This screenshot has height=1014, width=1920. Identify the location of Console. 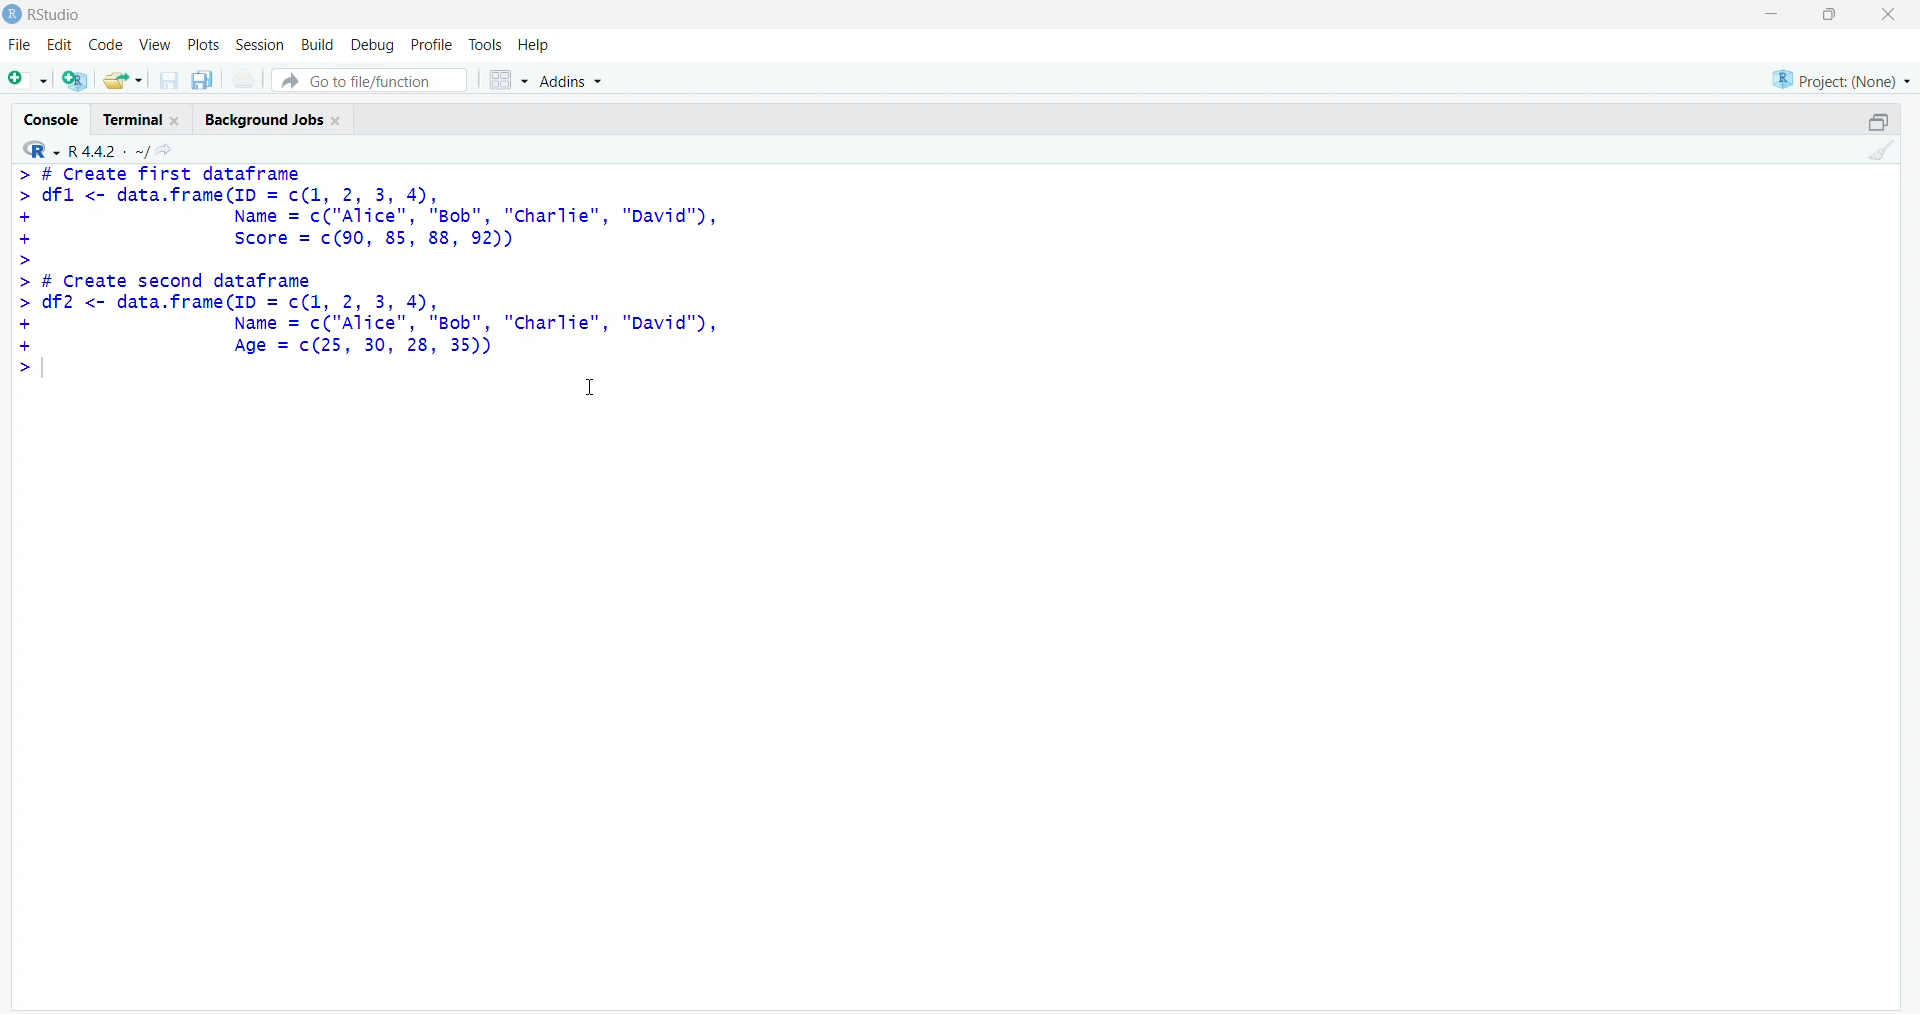
(52, 120).